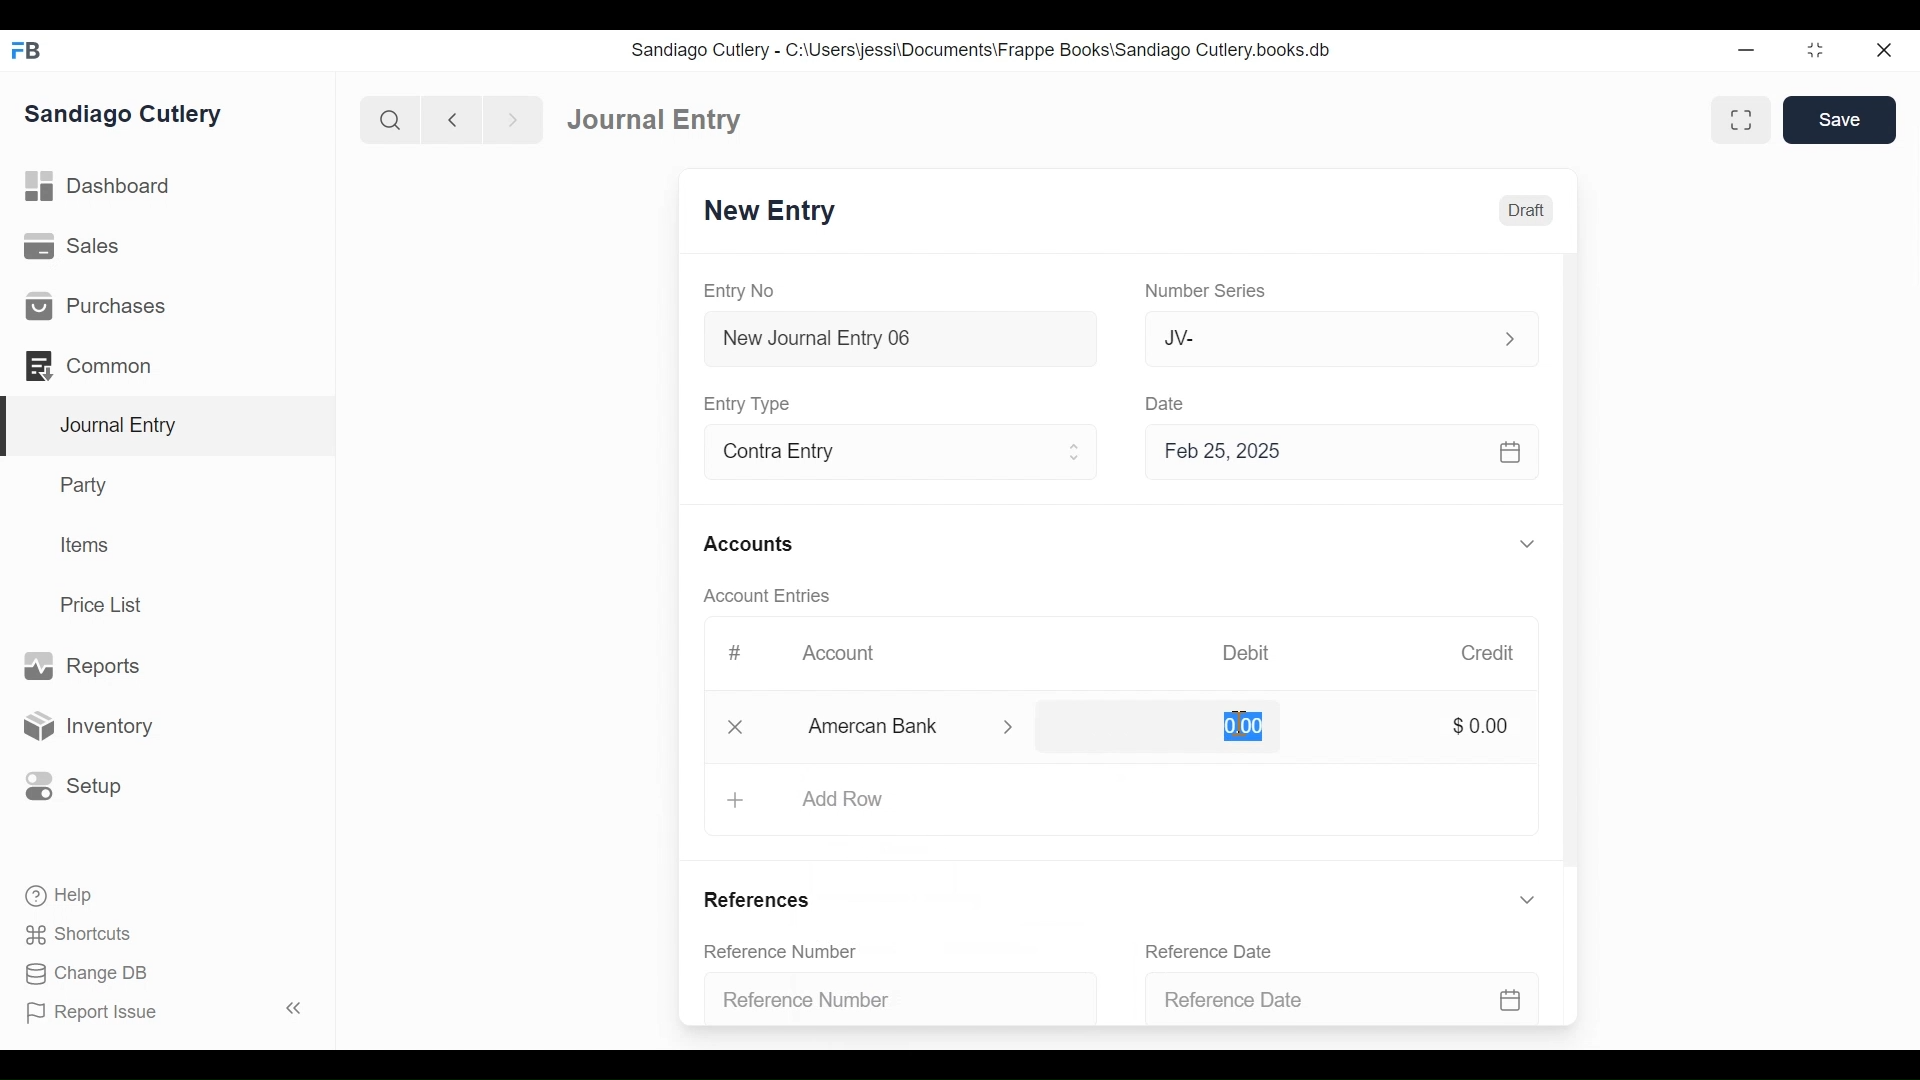  I want to click on Entry Type, so click(750, 404).